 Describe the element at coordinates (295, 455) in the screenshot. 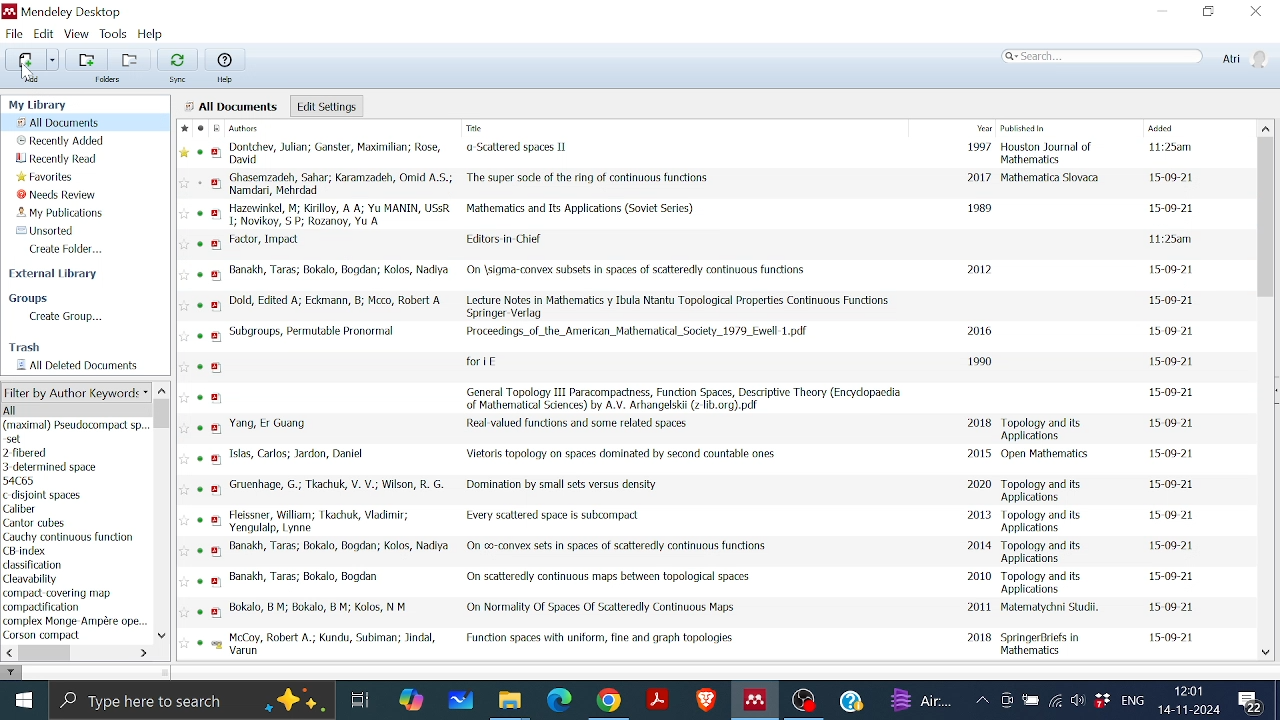

I see `Author` at that location.